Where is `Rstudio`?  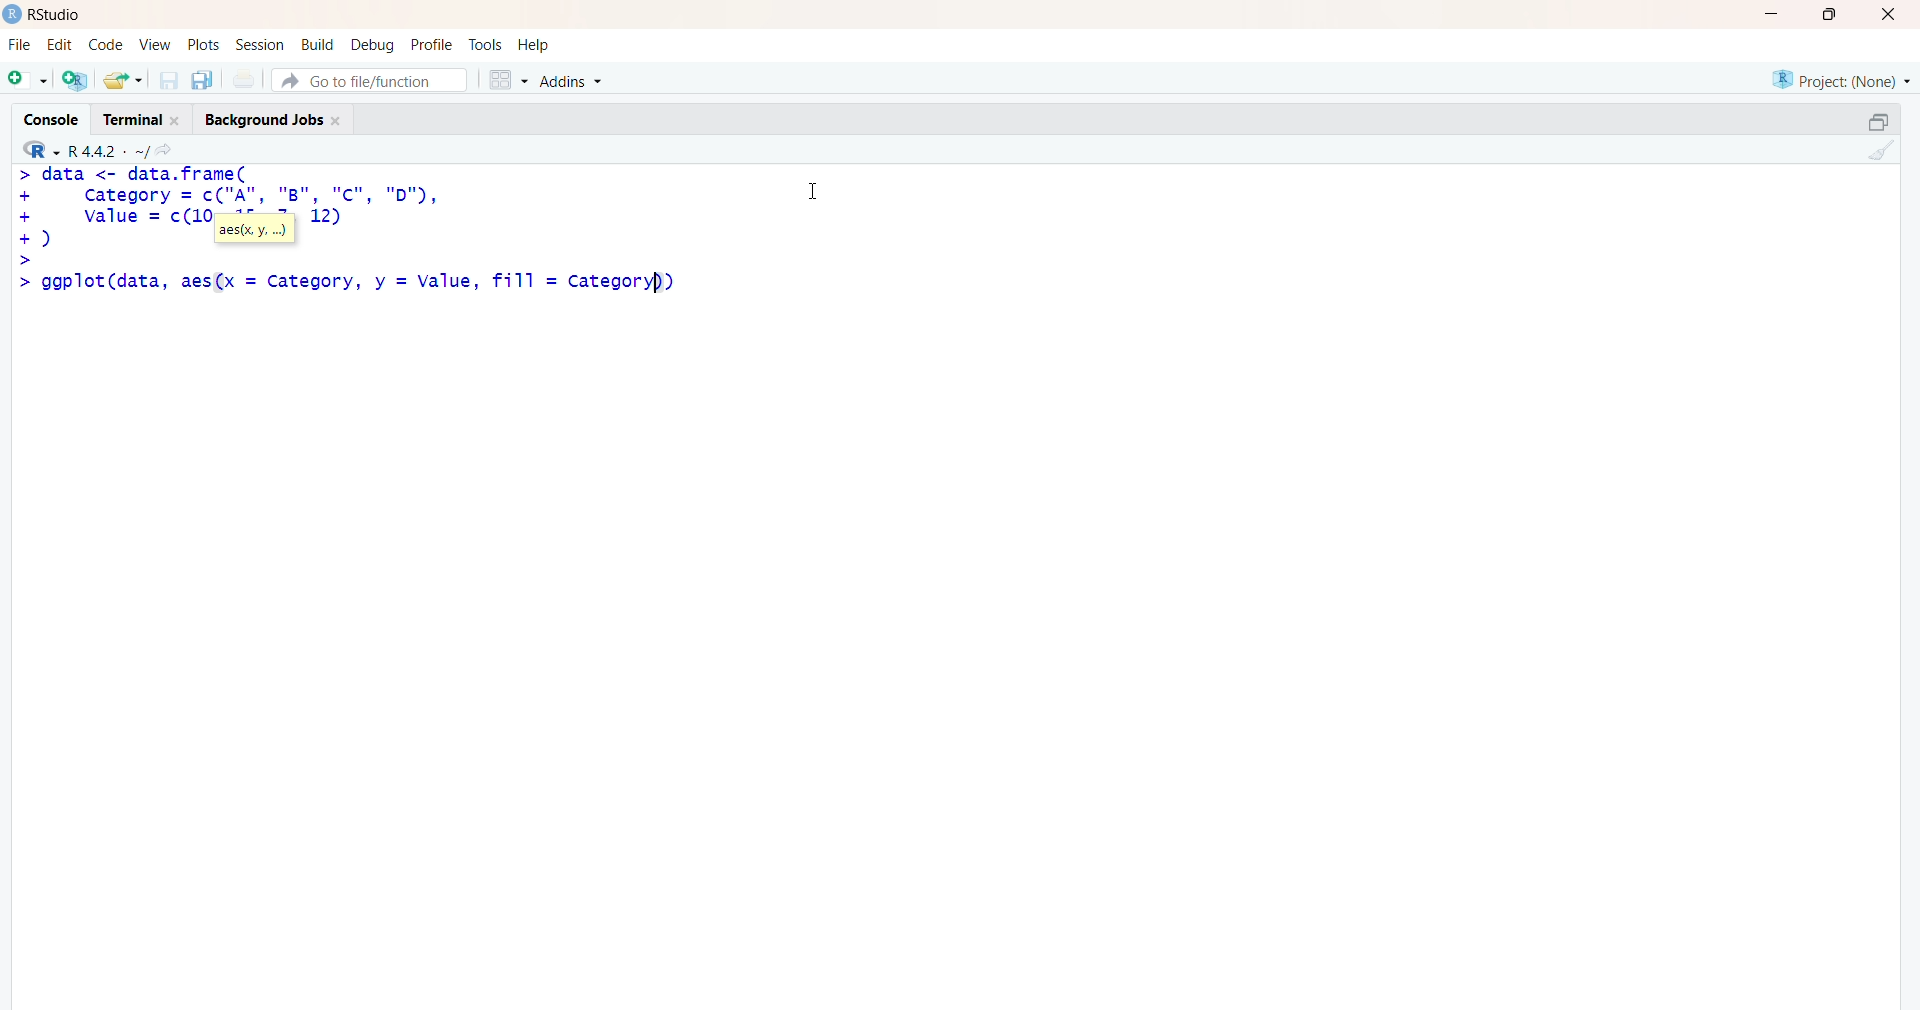
Rstudio is located at coordinates (61, 15).